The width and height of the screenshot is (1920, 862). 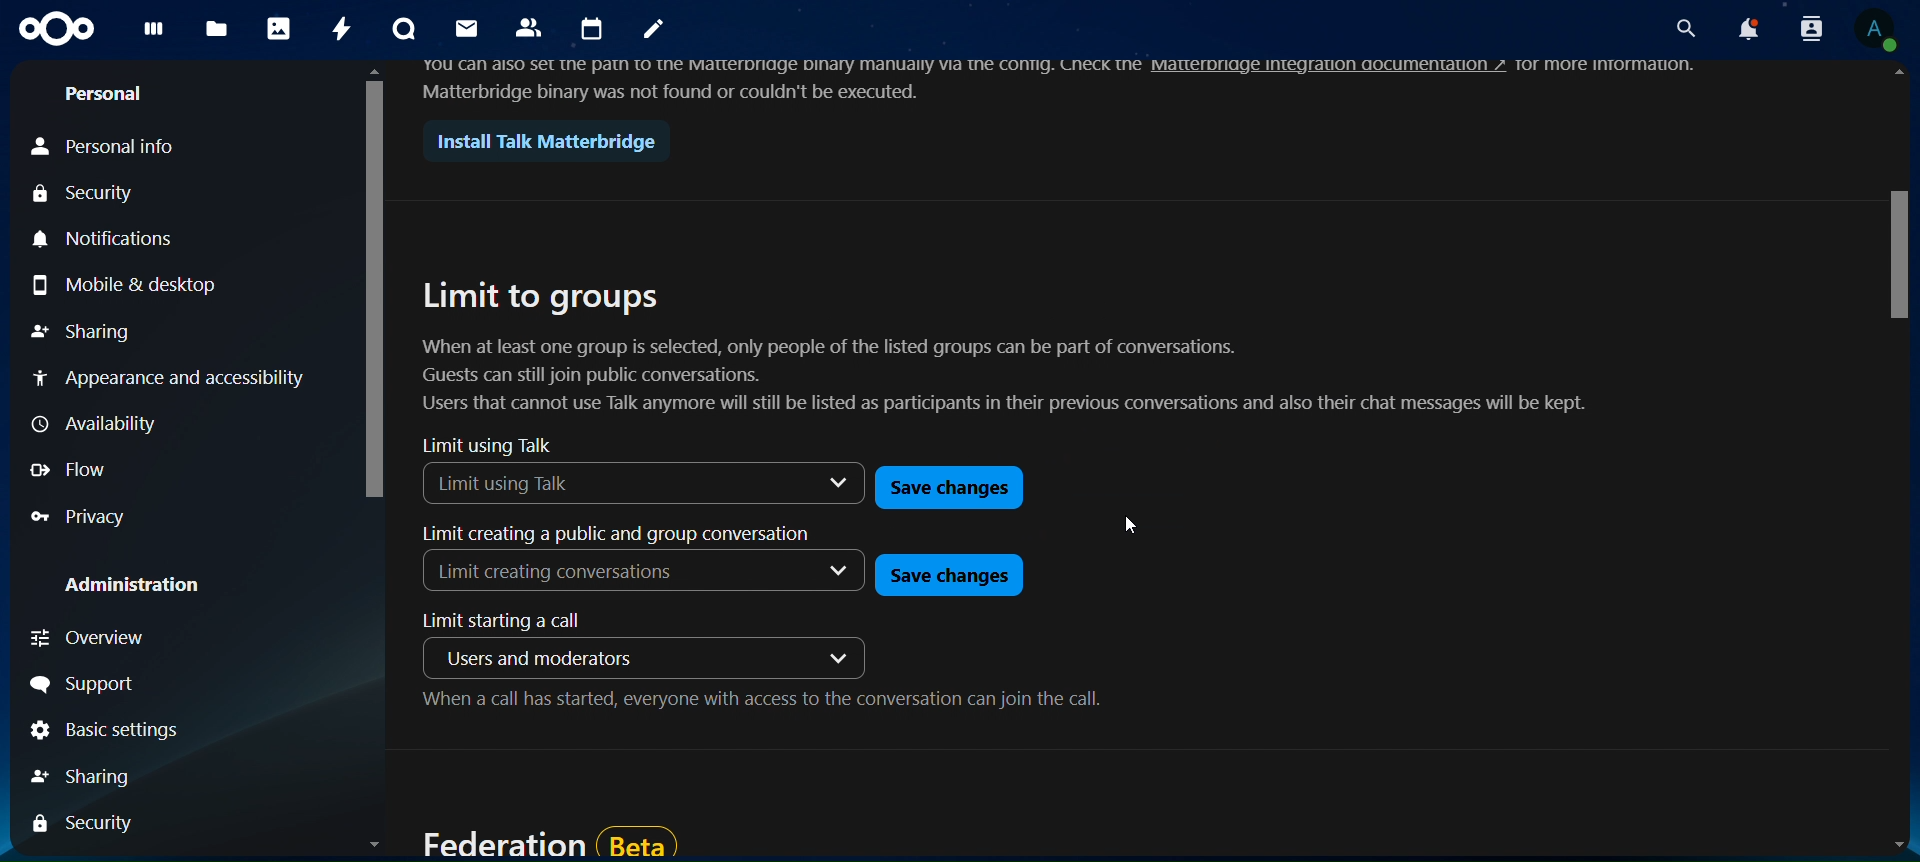 What do you see at coordinates (88, 195) in the screenshot?
I see `security` at bounding box center [88, 195].